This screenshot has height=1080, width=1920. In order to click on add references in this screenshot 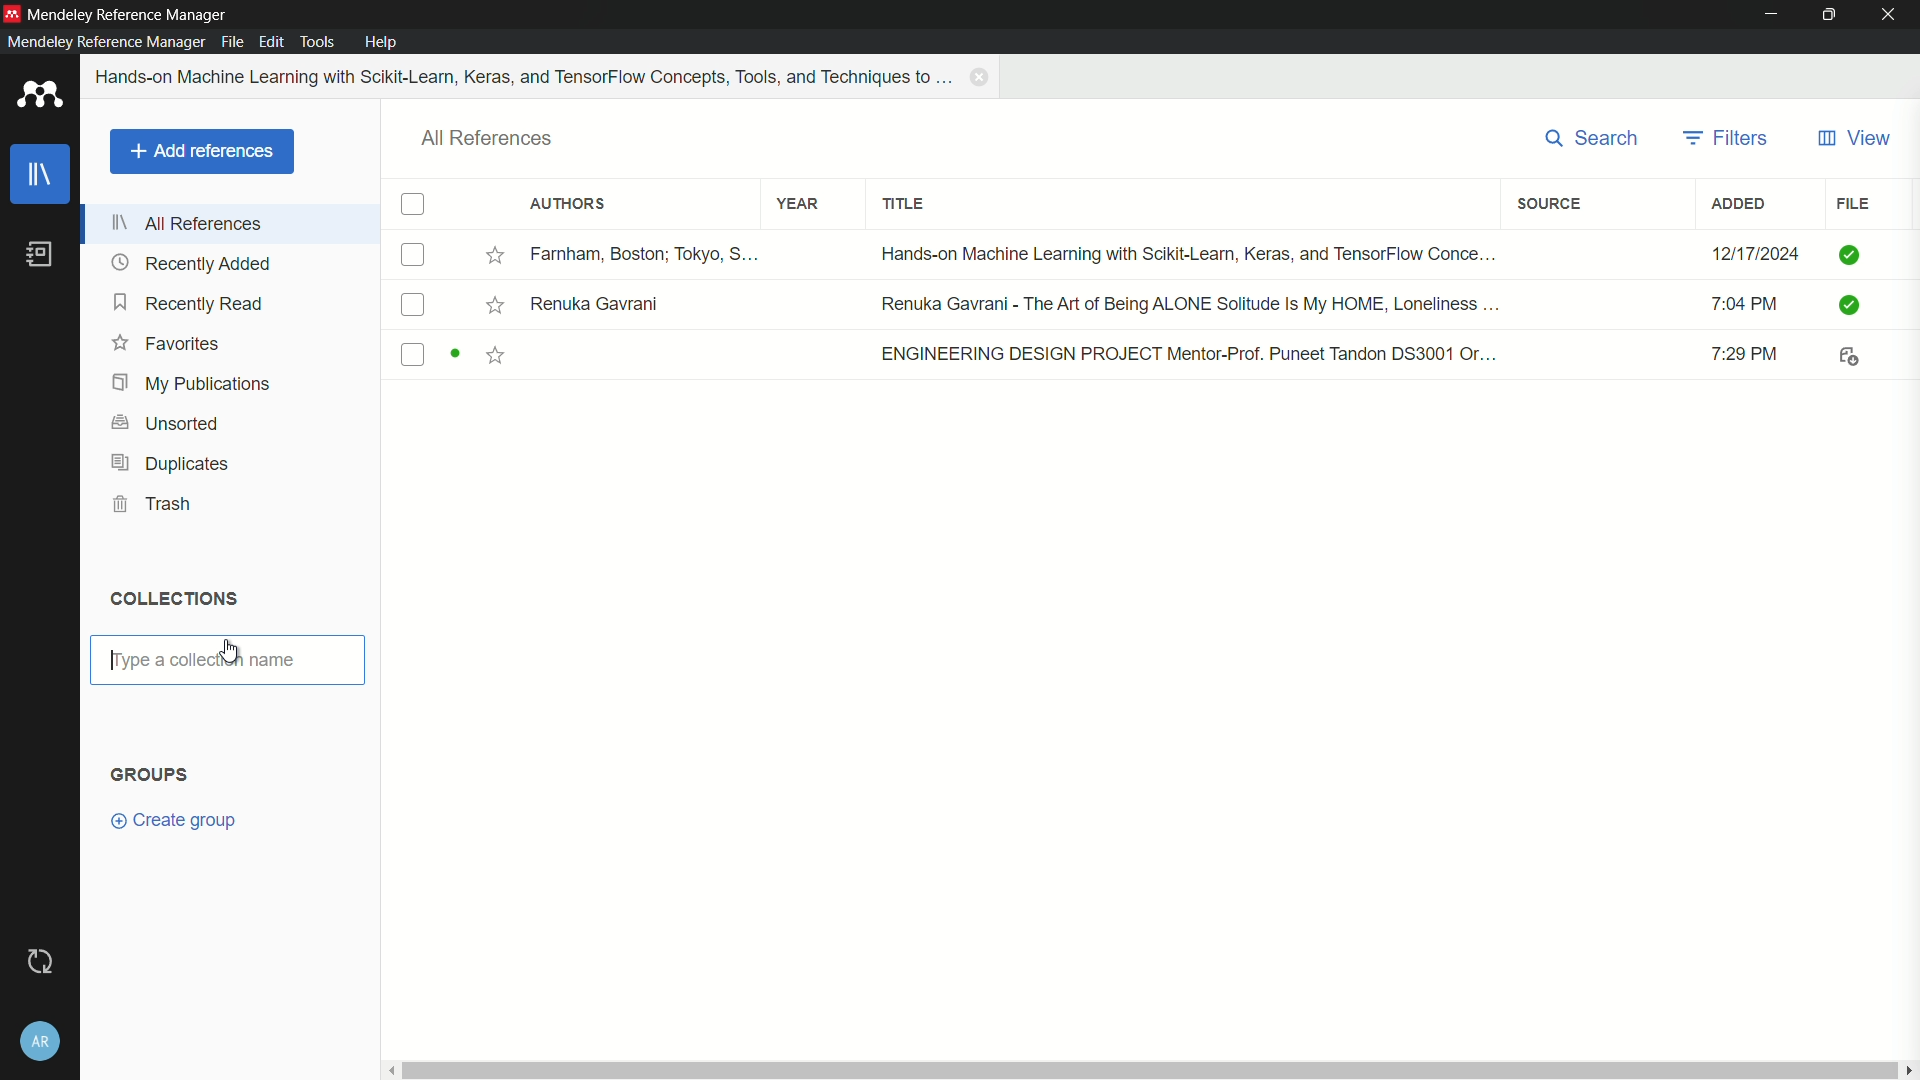, I will do `click(201, 152)`.